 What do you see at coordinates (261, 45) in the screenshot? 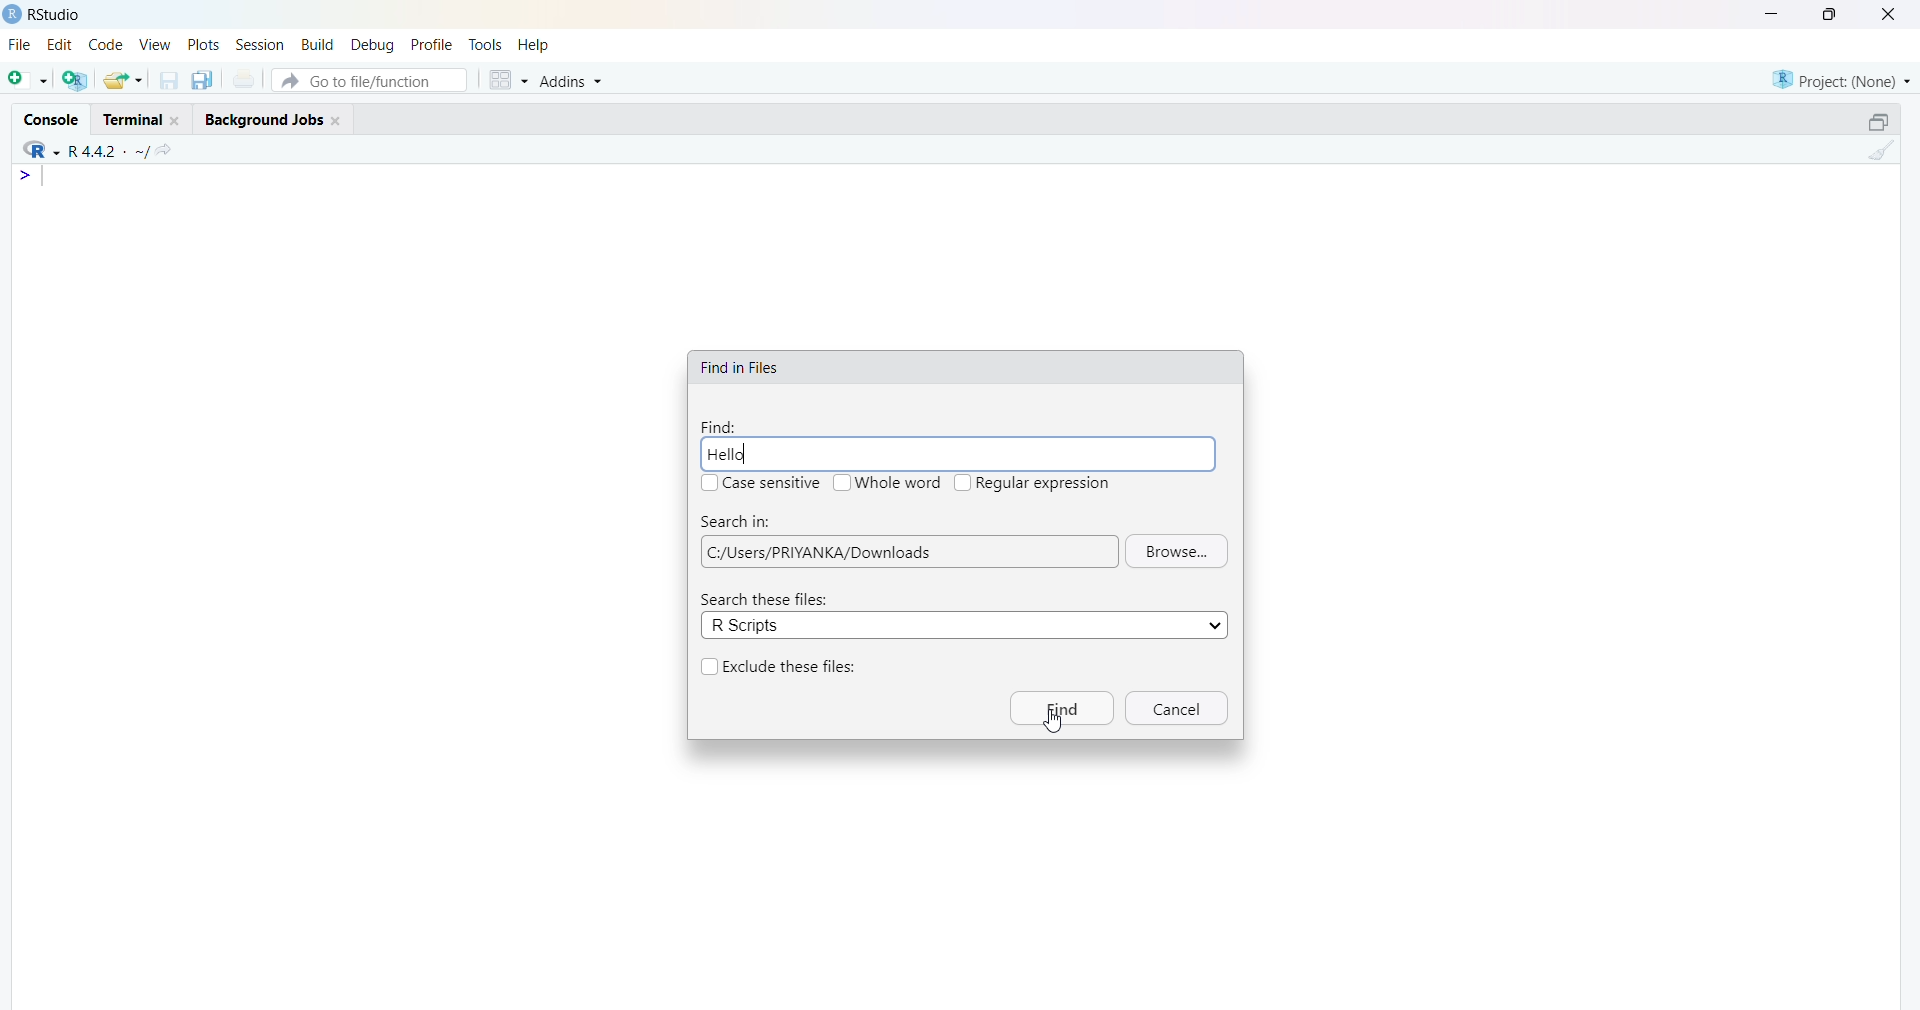
I see `session` at bounding box center [261, 45].